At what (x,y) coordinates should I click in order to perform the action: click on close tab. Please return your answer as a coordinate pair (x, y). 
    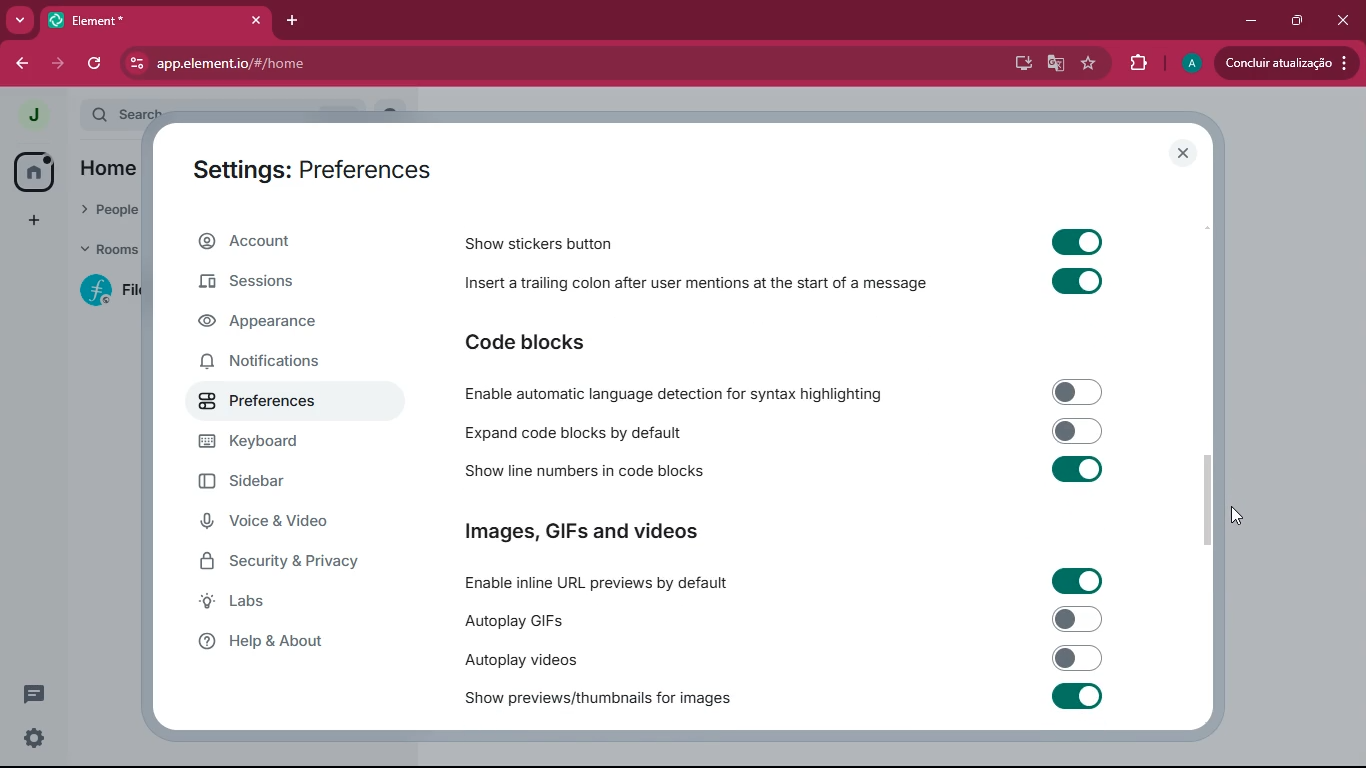
    Looking at the image, I should click on (260, 19).